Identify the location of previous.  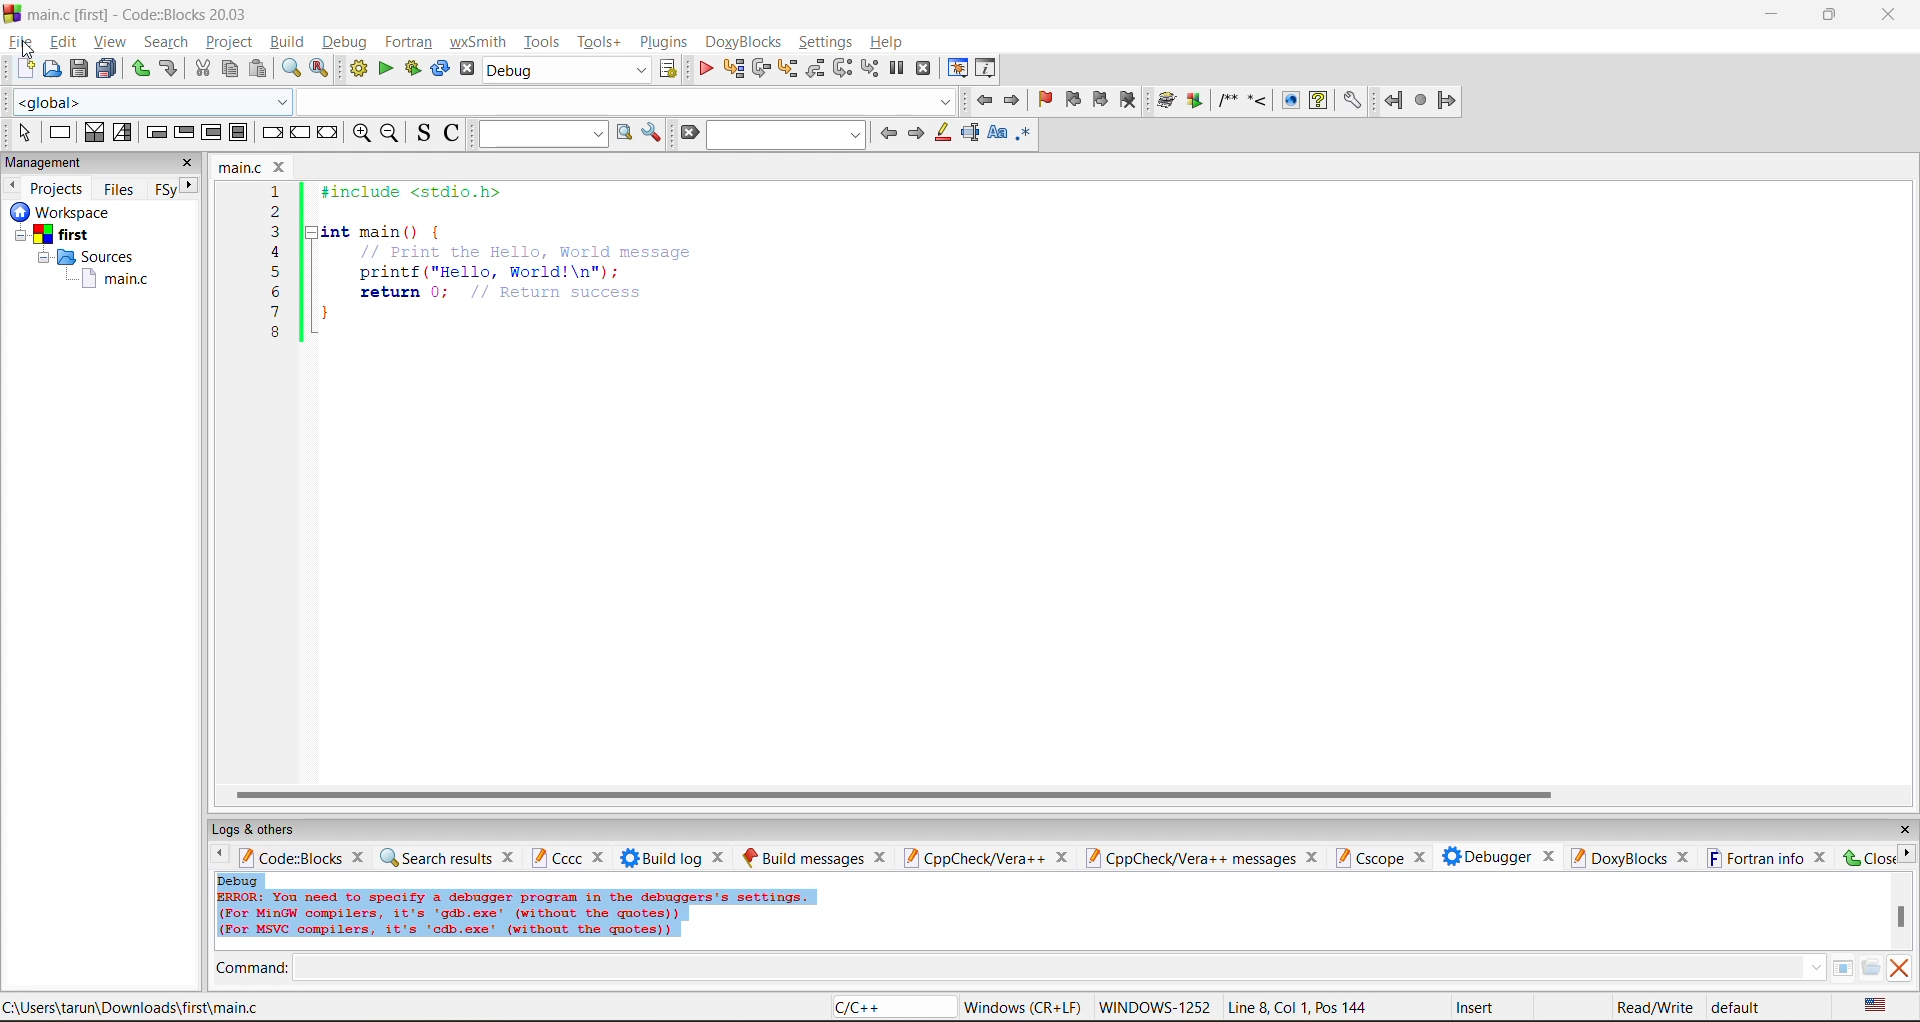
(888, 133).